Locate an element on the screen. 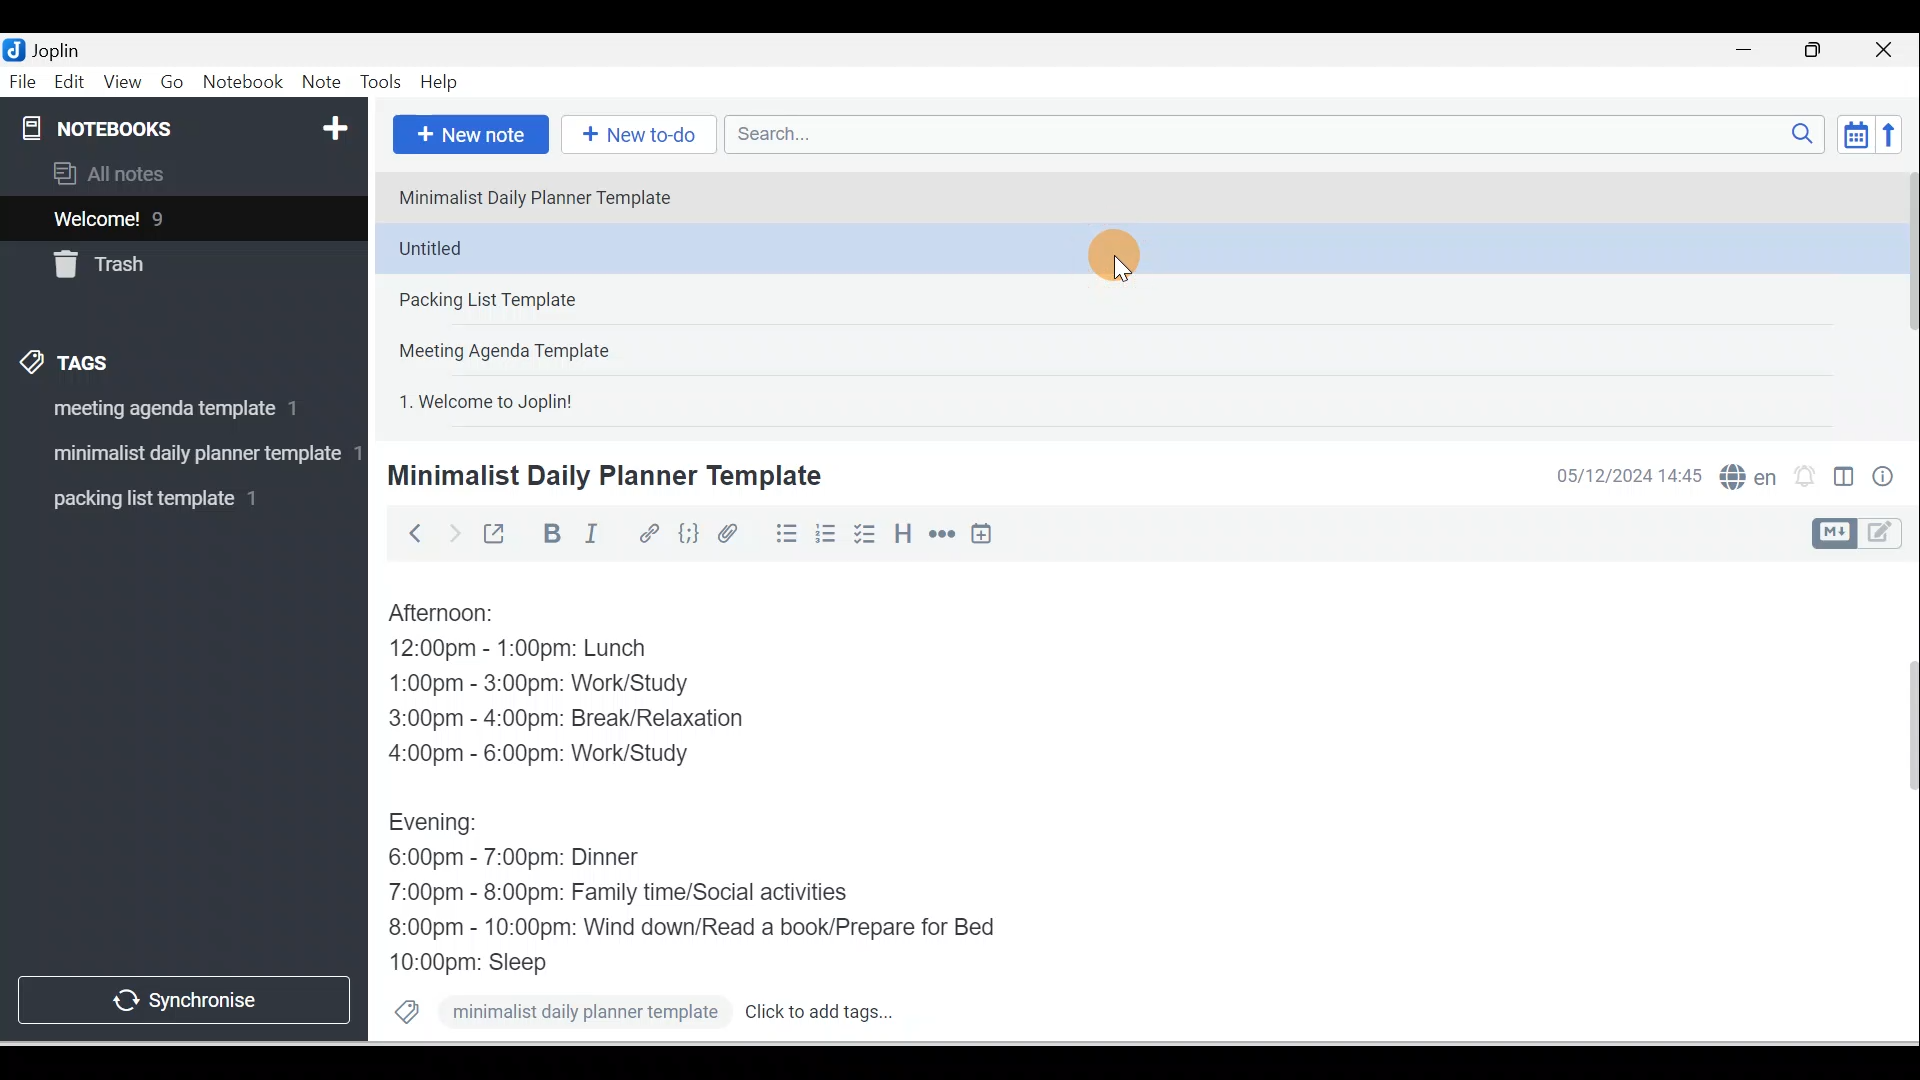 This screenshot has height=1080, width=1920. Numbered list is located at coordinates (826, 533).